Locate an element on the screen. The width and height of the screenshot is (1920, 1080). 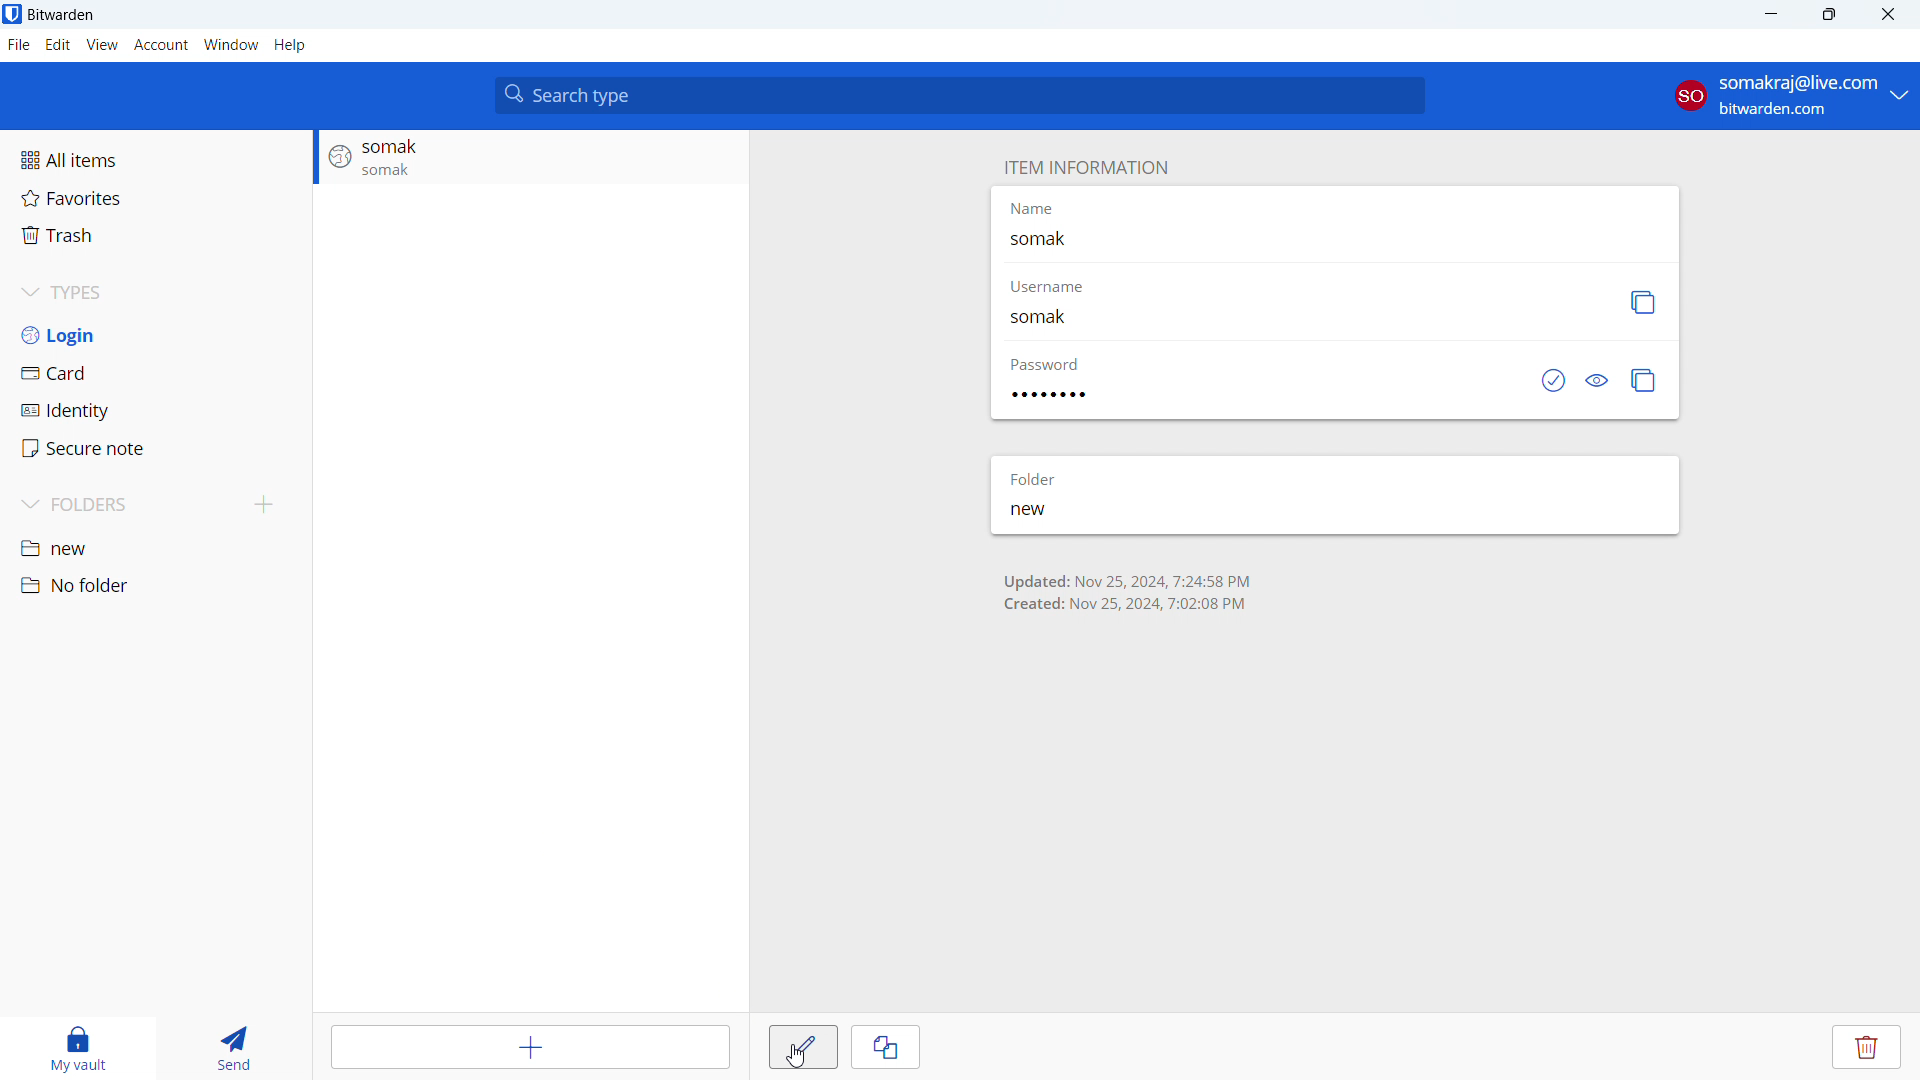
view is located at coordinates (103, 45).